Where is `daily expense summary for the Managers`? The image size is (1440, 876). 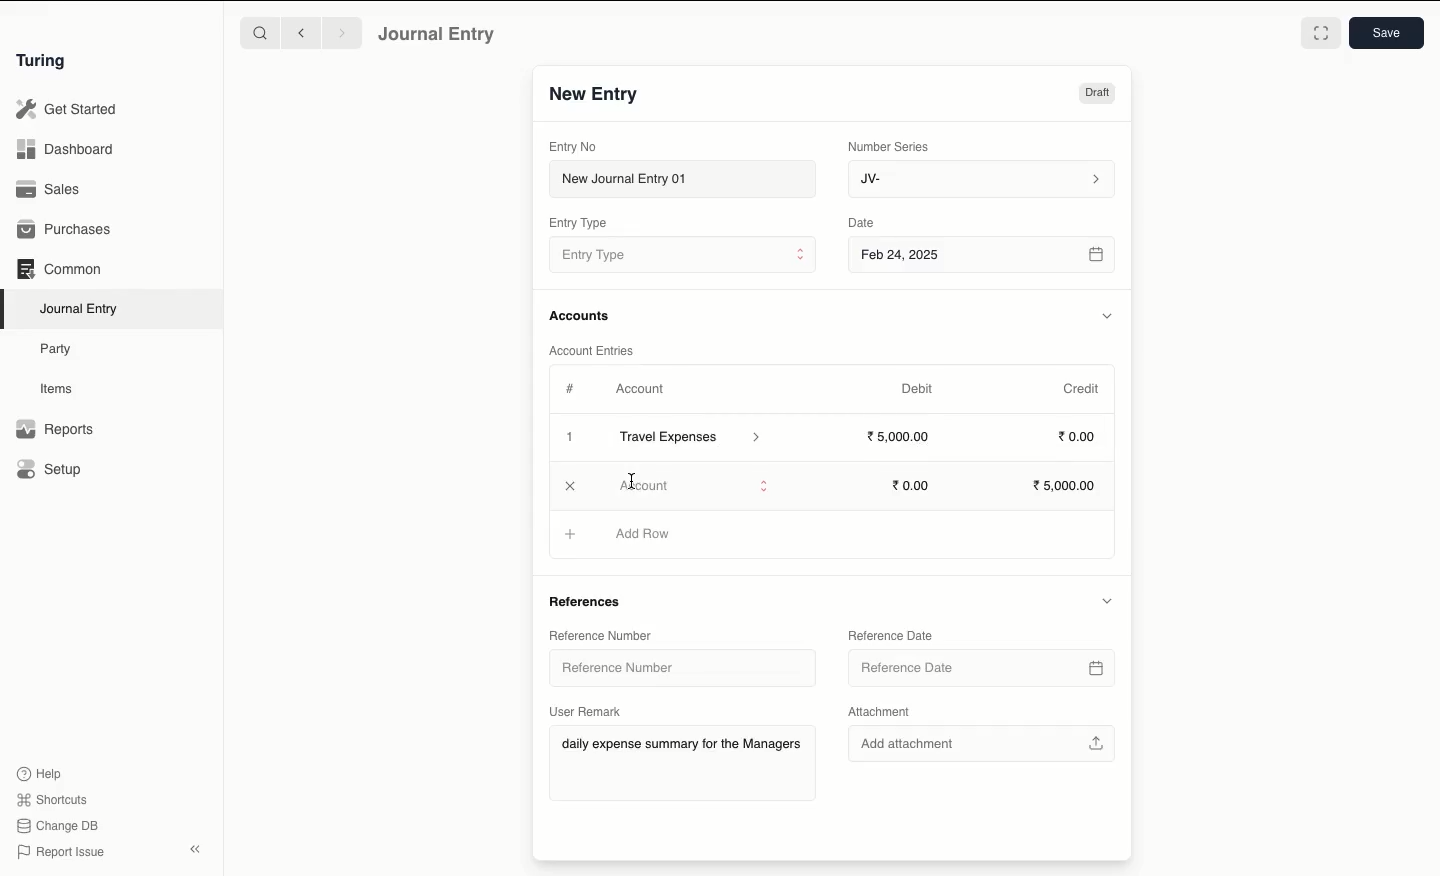
daily expense summary for the Managers is located at coordinates (682, 747).